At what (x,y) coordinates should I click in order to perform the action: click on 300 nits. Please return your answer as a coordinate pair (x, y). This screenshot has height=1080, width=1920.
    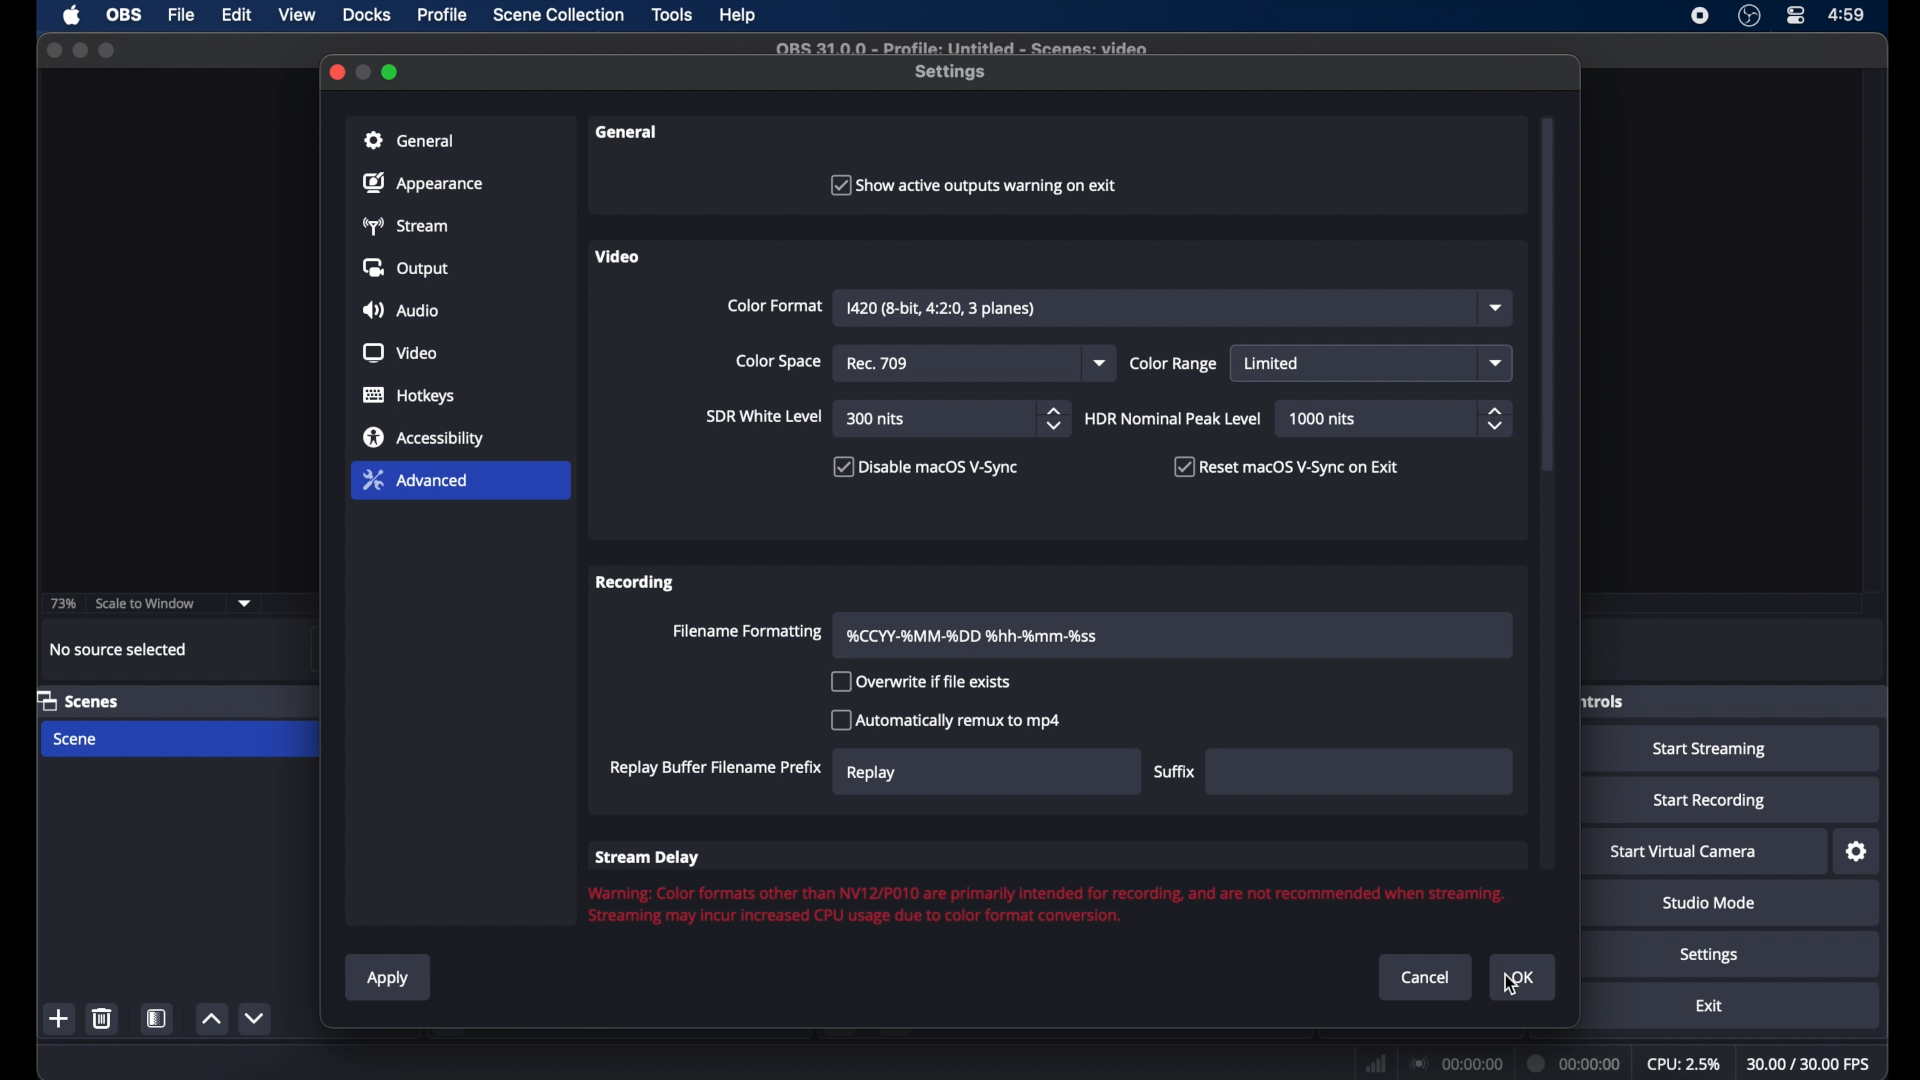
    Looking at the image, I should click on (876, 419).